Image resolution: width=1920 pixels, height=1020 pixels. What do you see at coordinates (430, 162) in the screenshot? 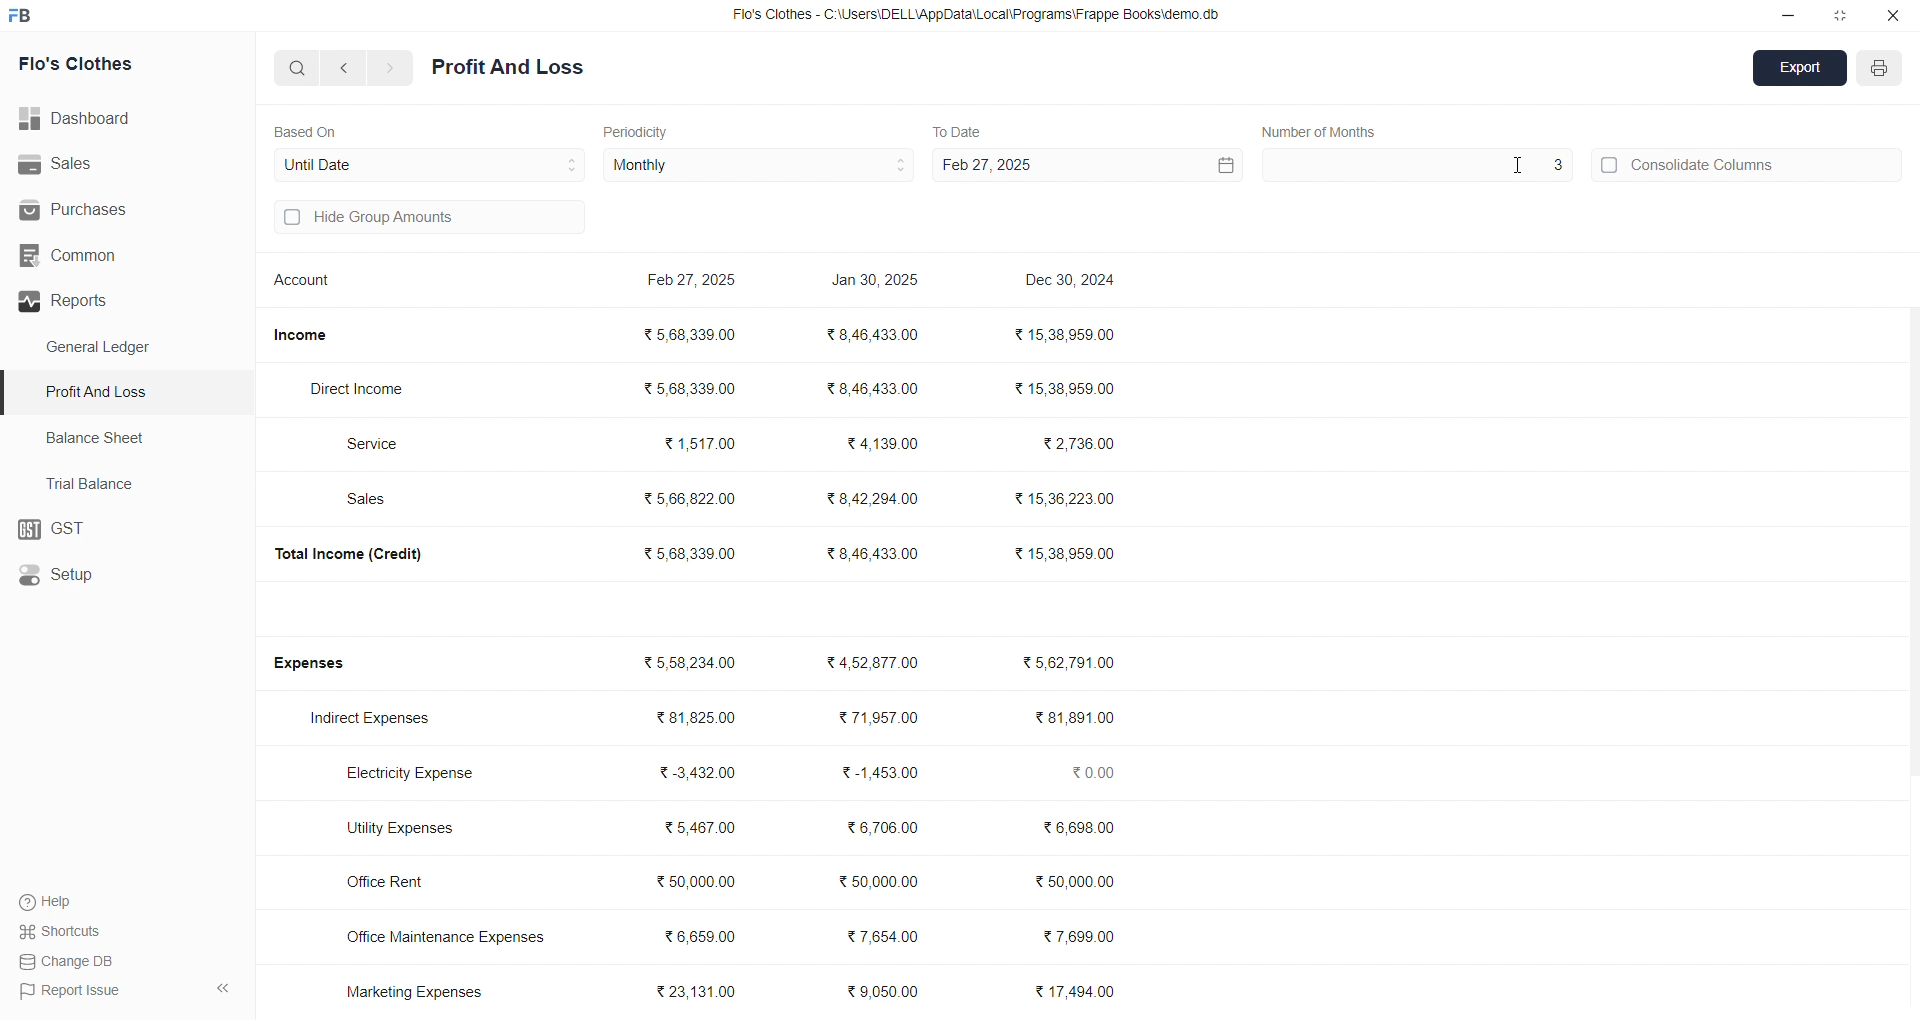
I see `Until Date` at bounding box center [430, 162].